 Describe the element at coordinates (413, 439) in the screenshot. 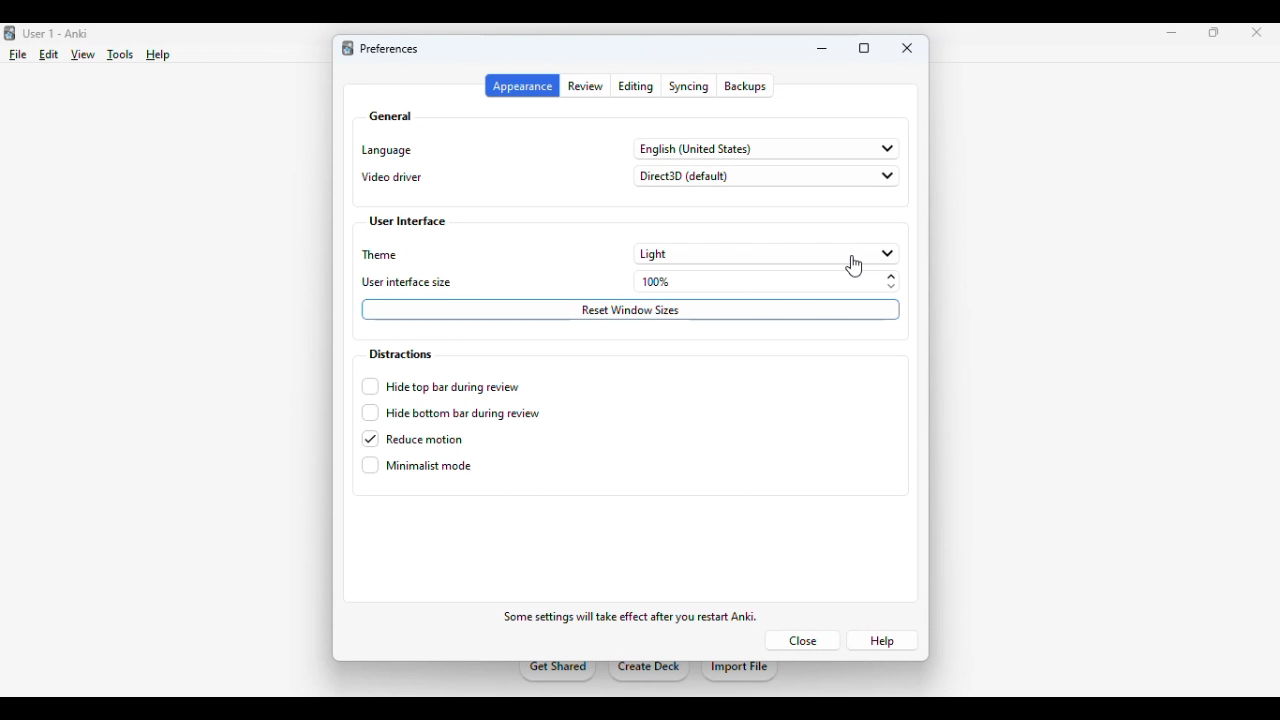

I see `reduce motion` at that location.